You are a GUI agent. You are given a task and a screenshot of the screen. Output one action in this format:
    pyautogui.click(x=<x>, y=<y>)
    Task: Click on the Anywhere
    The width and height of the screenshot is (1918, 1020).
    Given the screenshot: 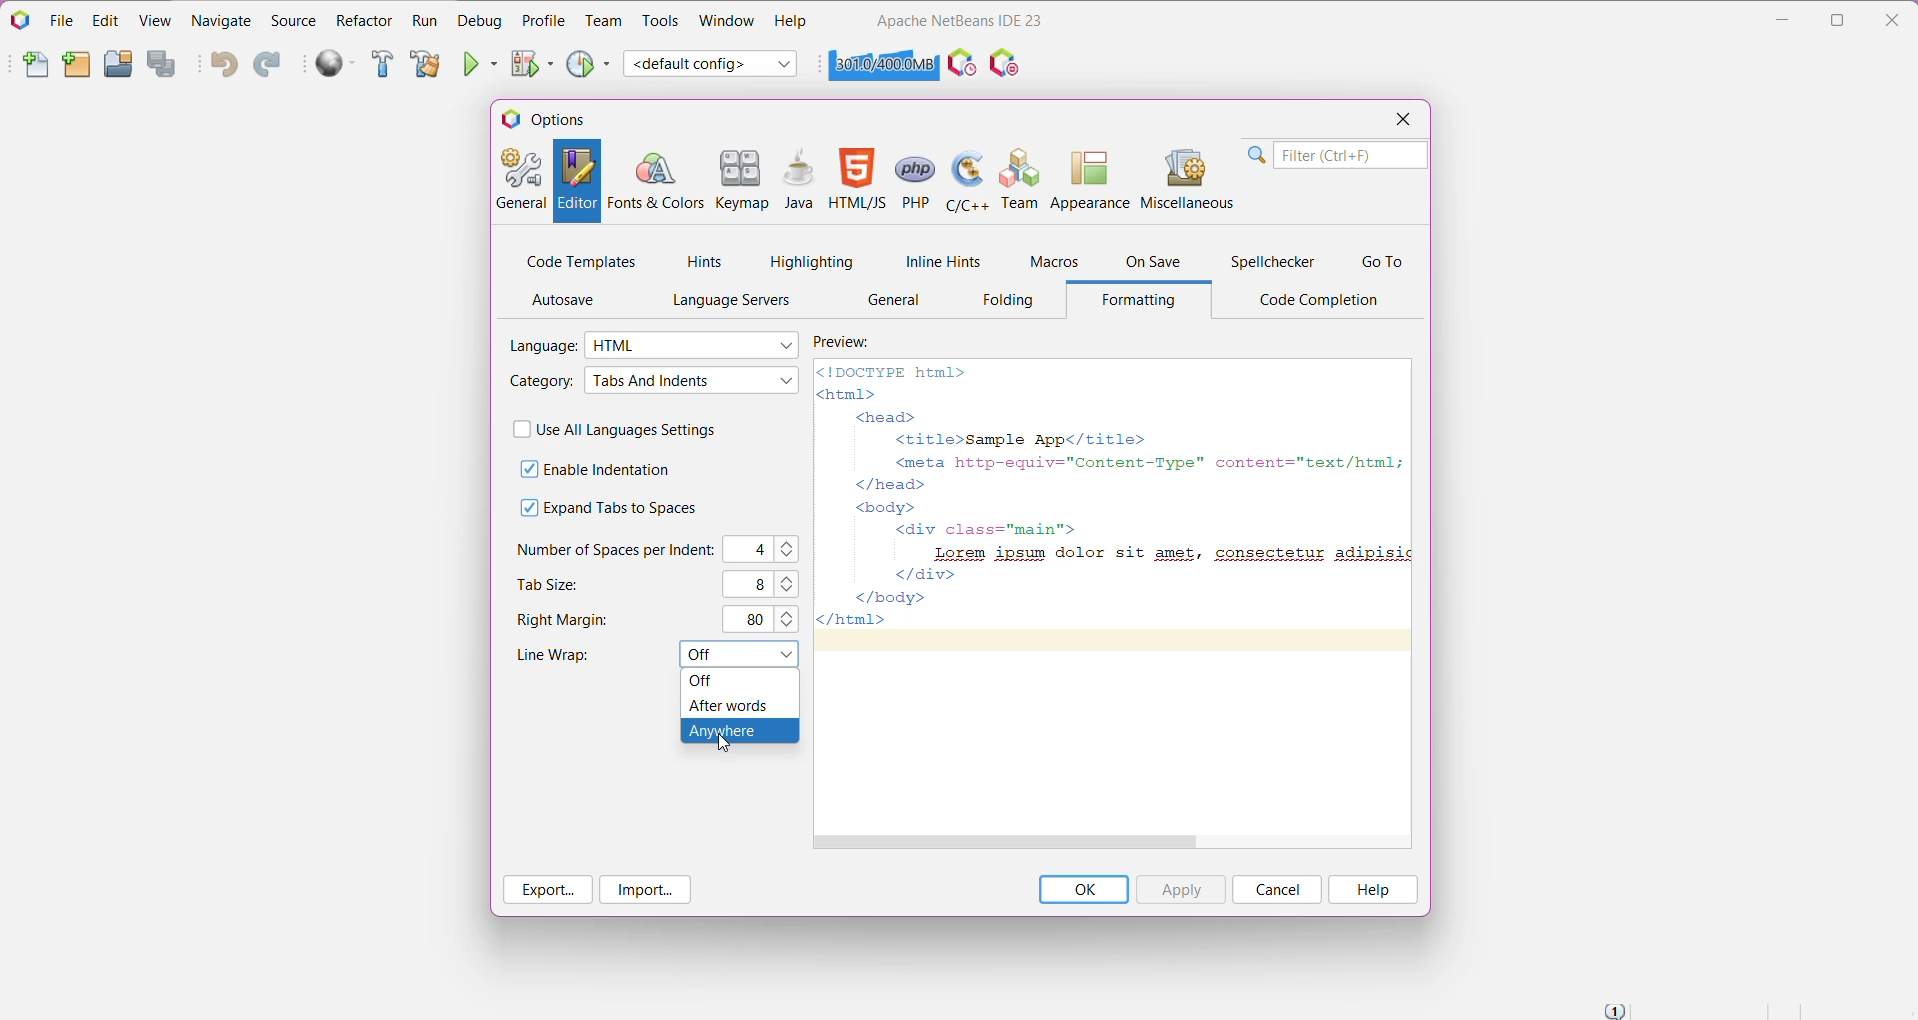 What is the action you would take?
    pyautogui.click(x=735, y=730)
    